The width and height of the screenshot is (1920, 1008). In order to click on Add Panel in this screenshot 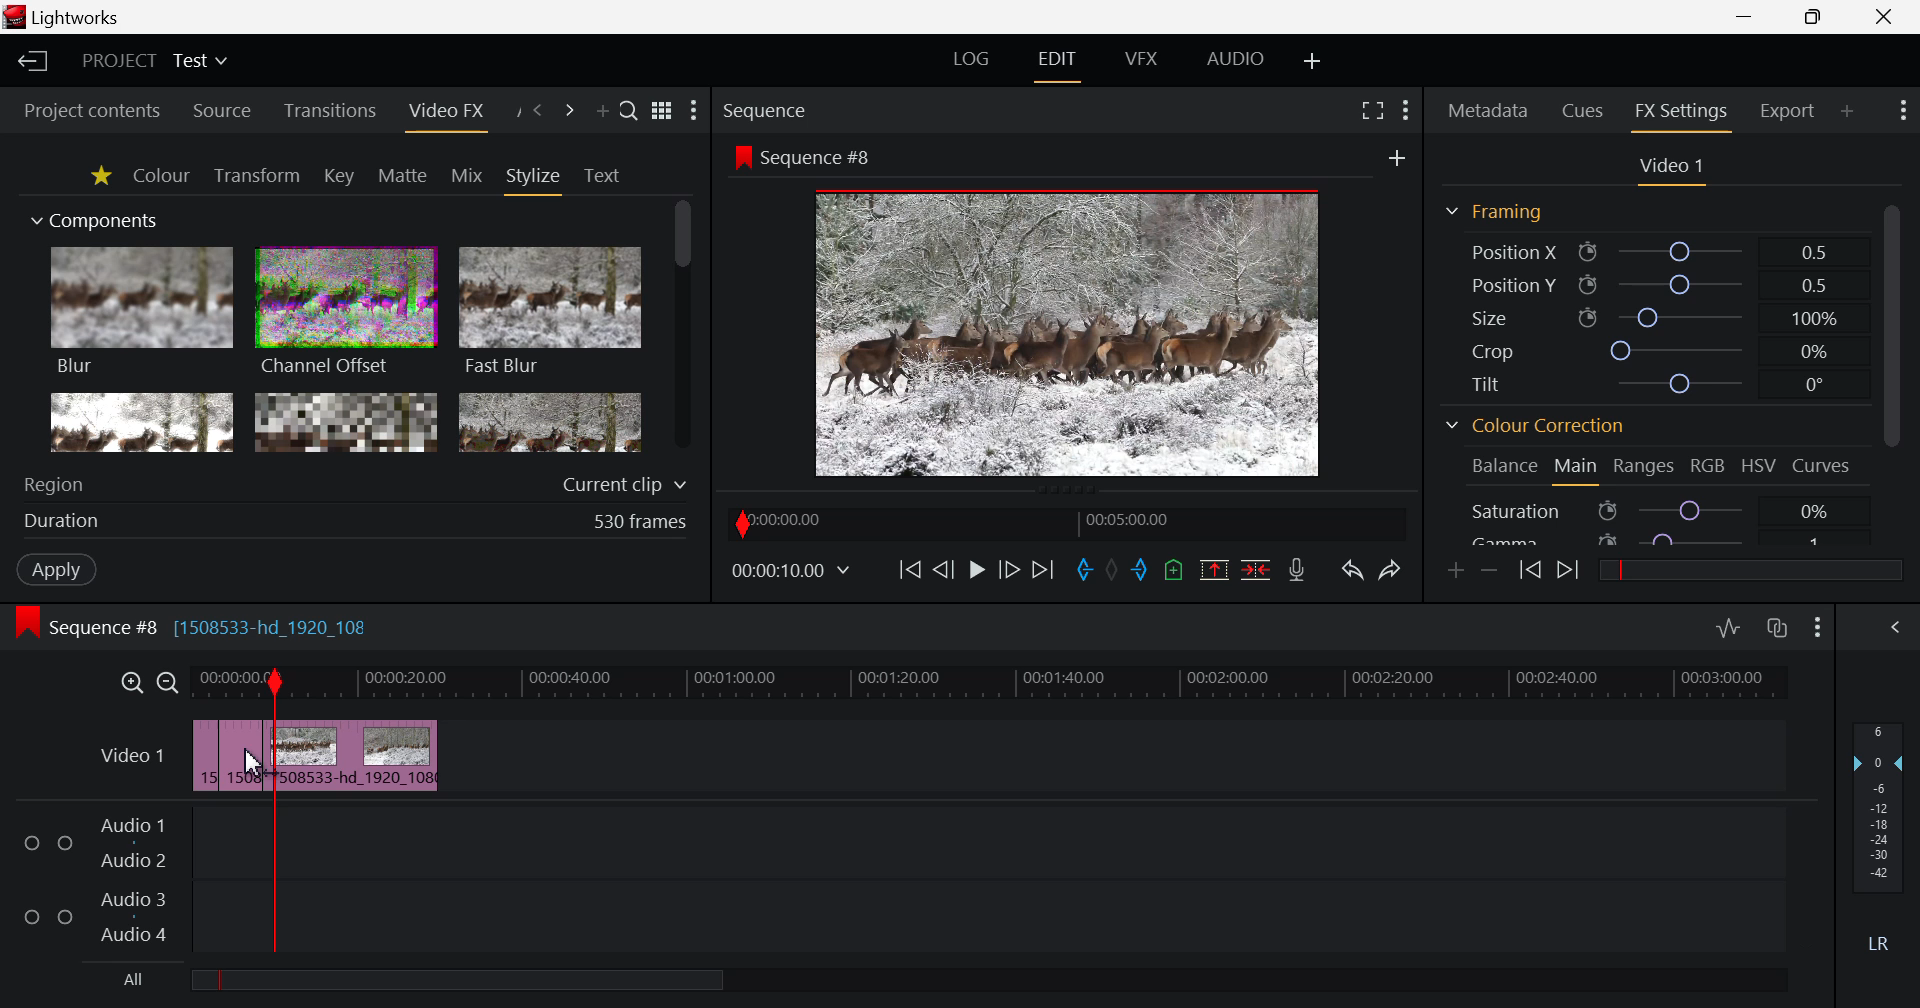, I will do `click(602, 110)`.